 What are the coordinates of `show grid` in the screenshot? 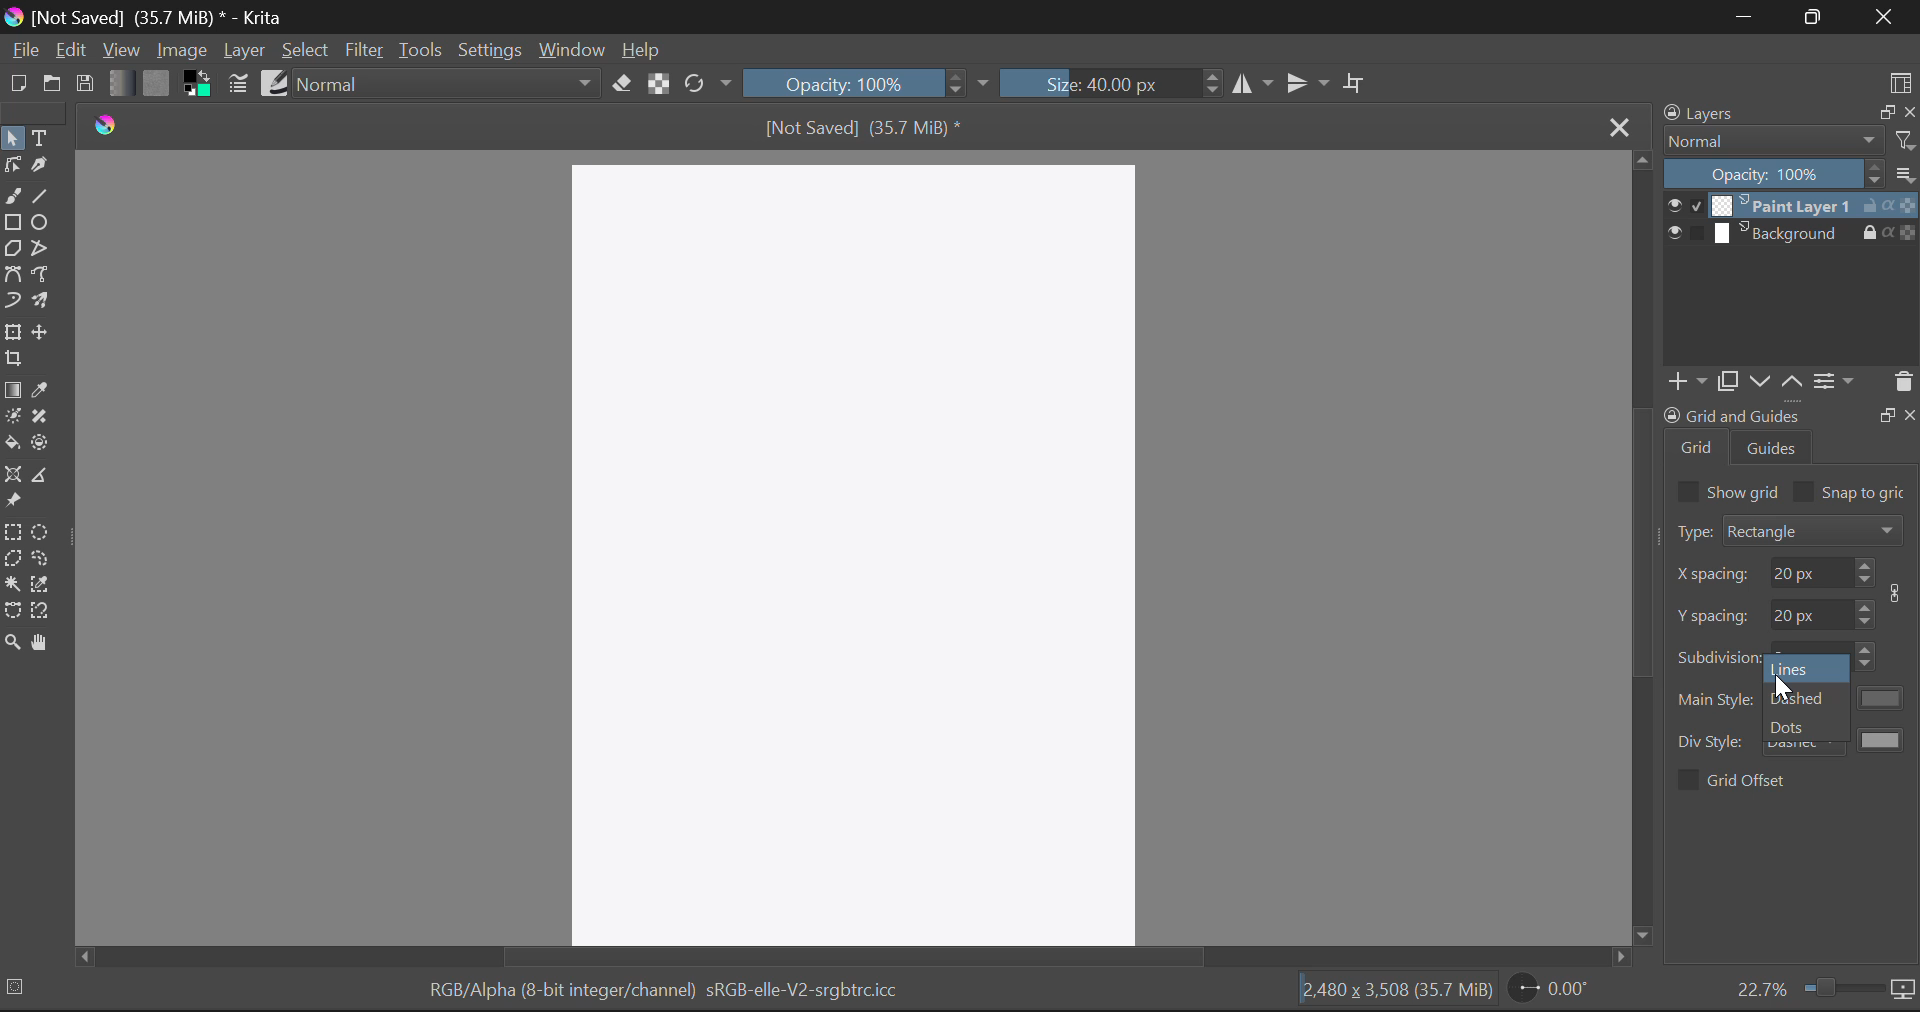 It's located at (1745, 491).